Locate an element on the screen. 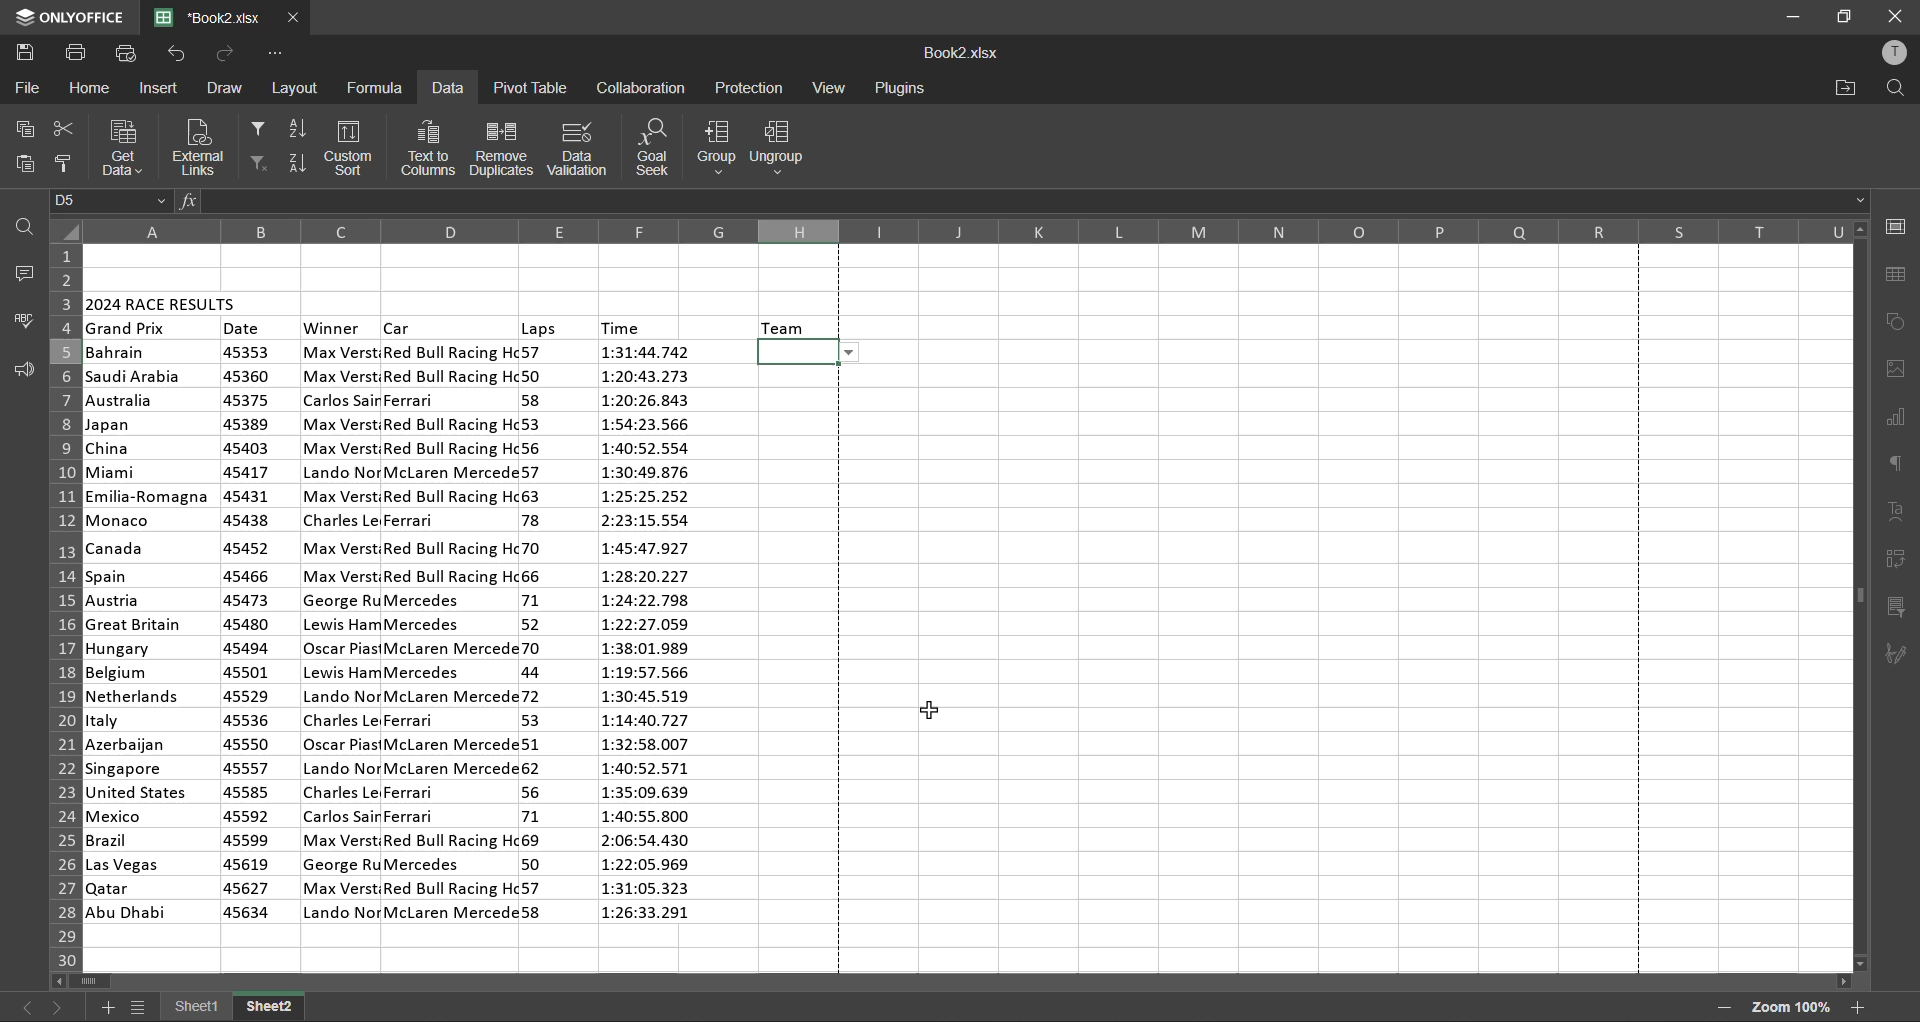 The height and width of the screenshot is (1022, 1920). winner is located at coordinates (341, 631).